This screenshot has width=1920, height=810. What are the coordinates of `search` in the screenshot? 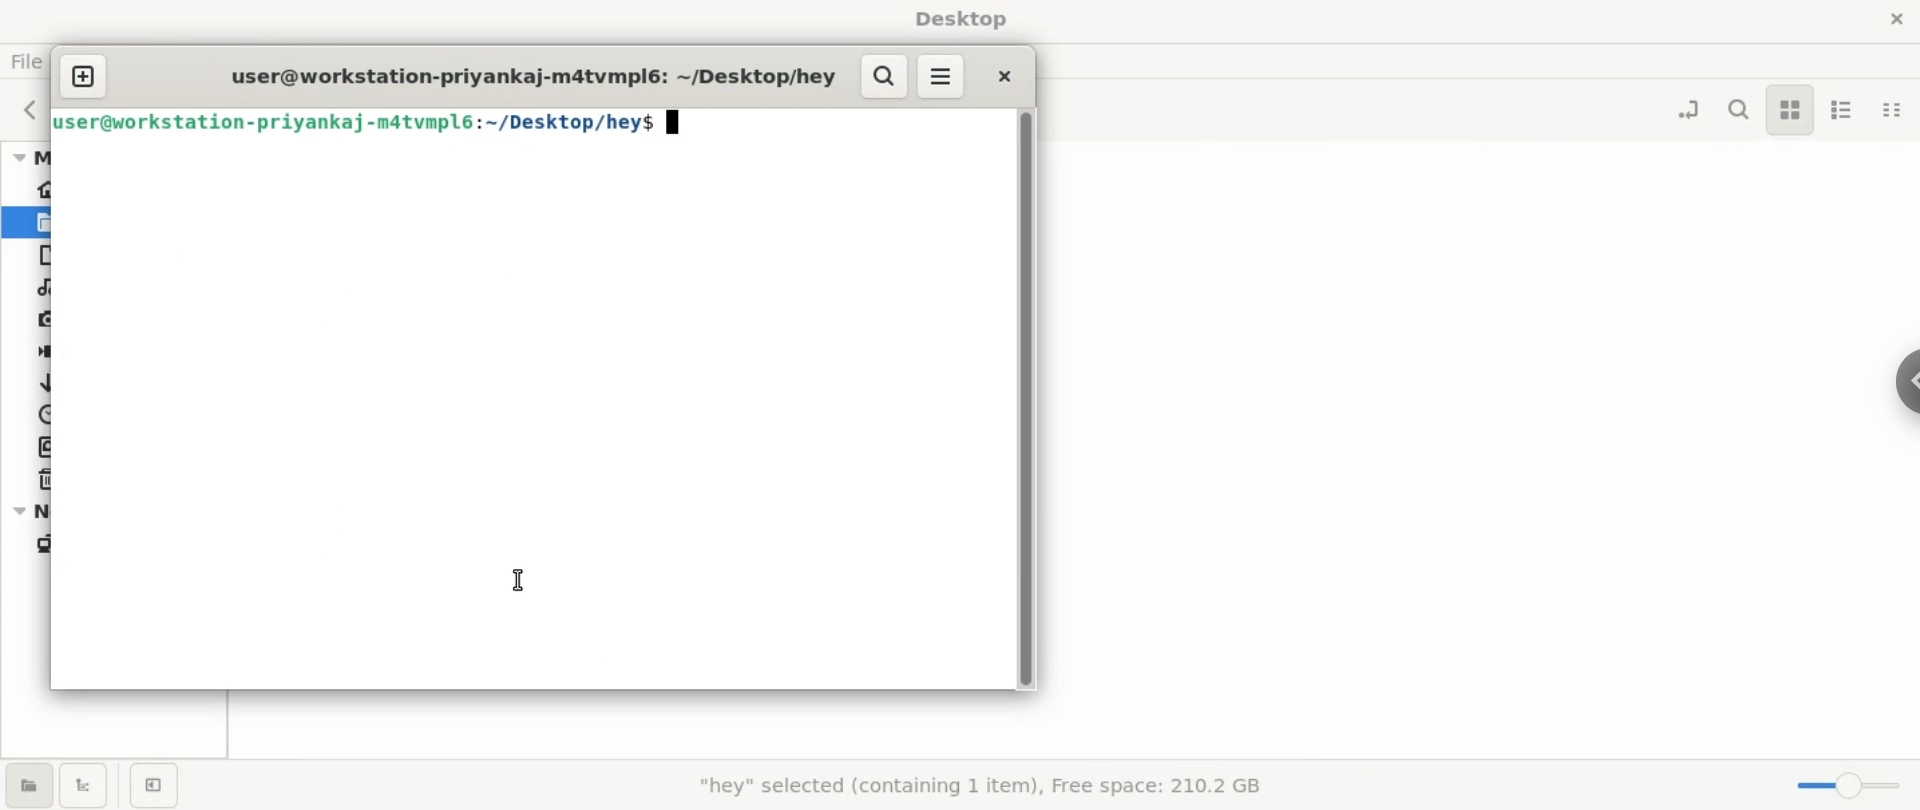 It's located at (1738, 110).